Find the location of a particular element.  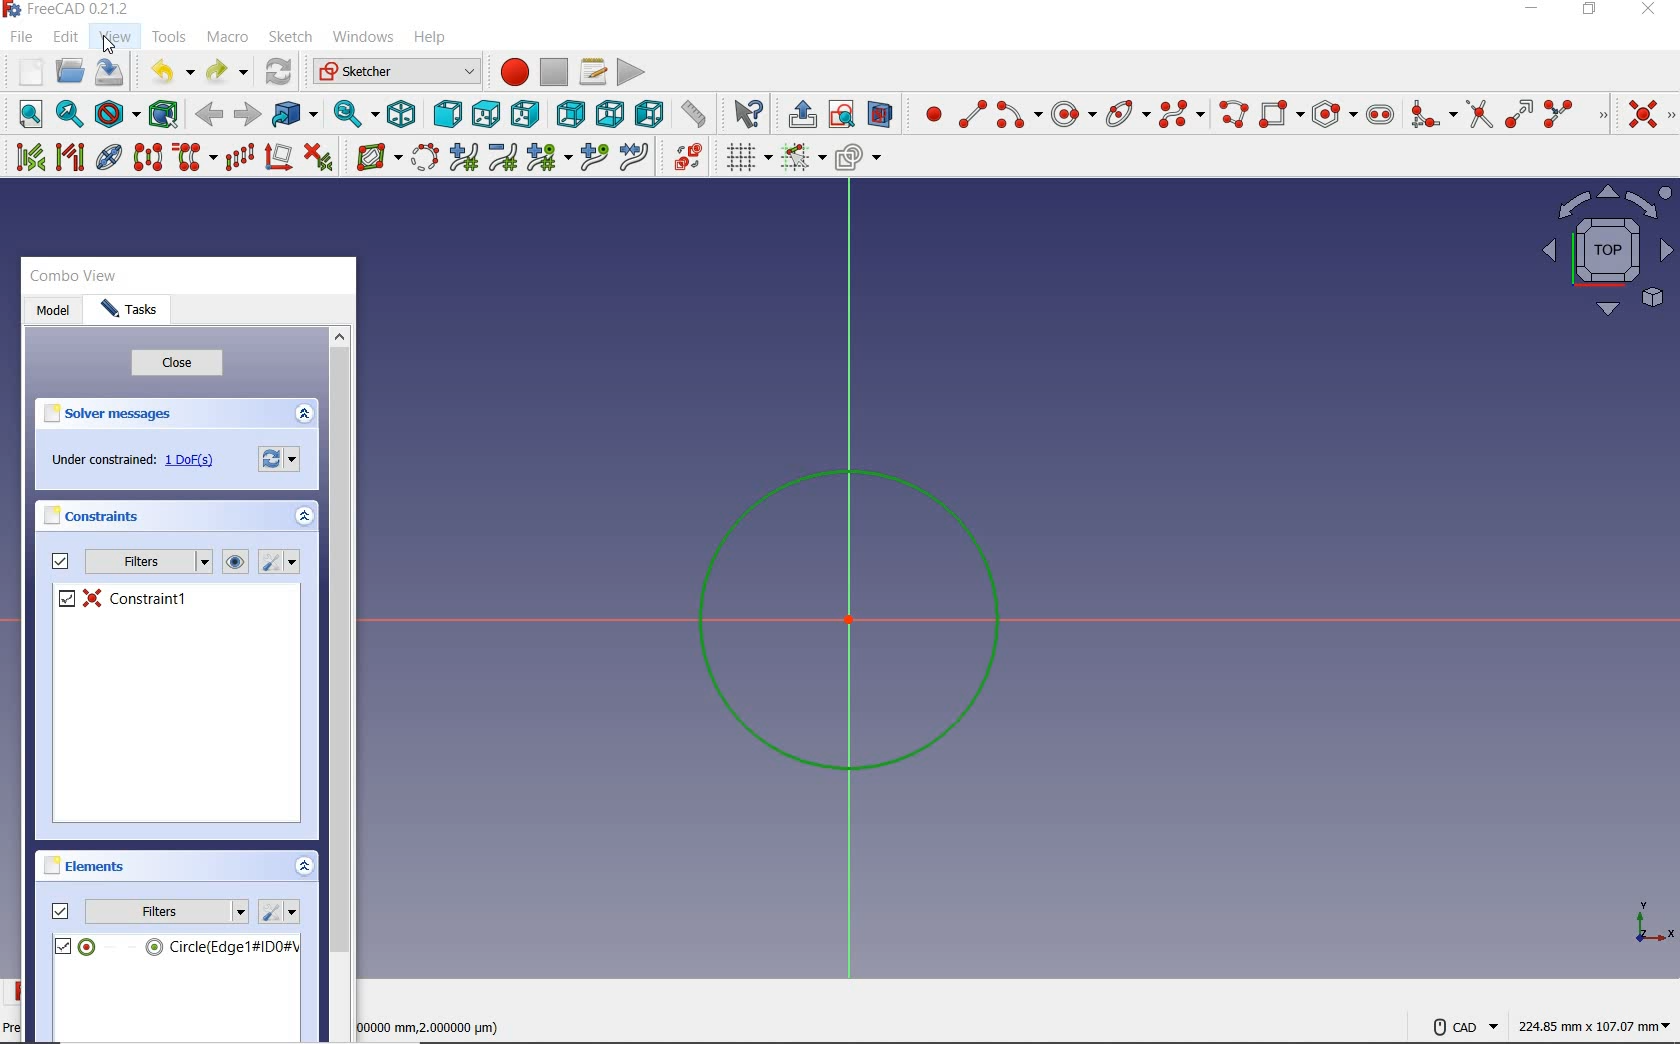

create point is located at coordinates (927, 113).